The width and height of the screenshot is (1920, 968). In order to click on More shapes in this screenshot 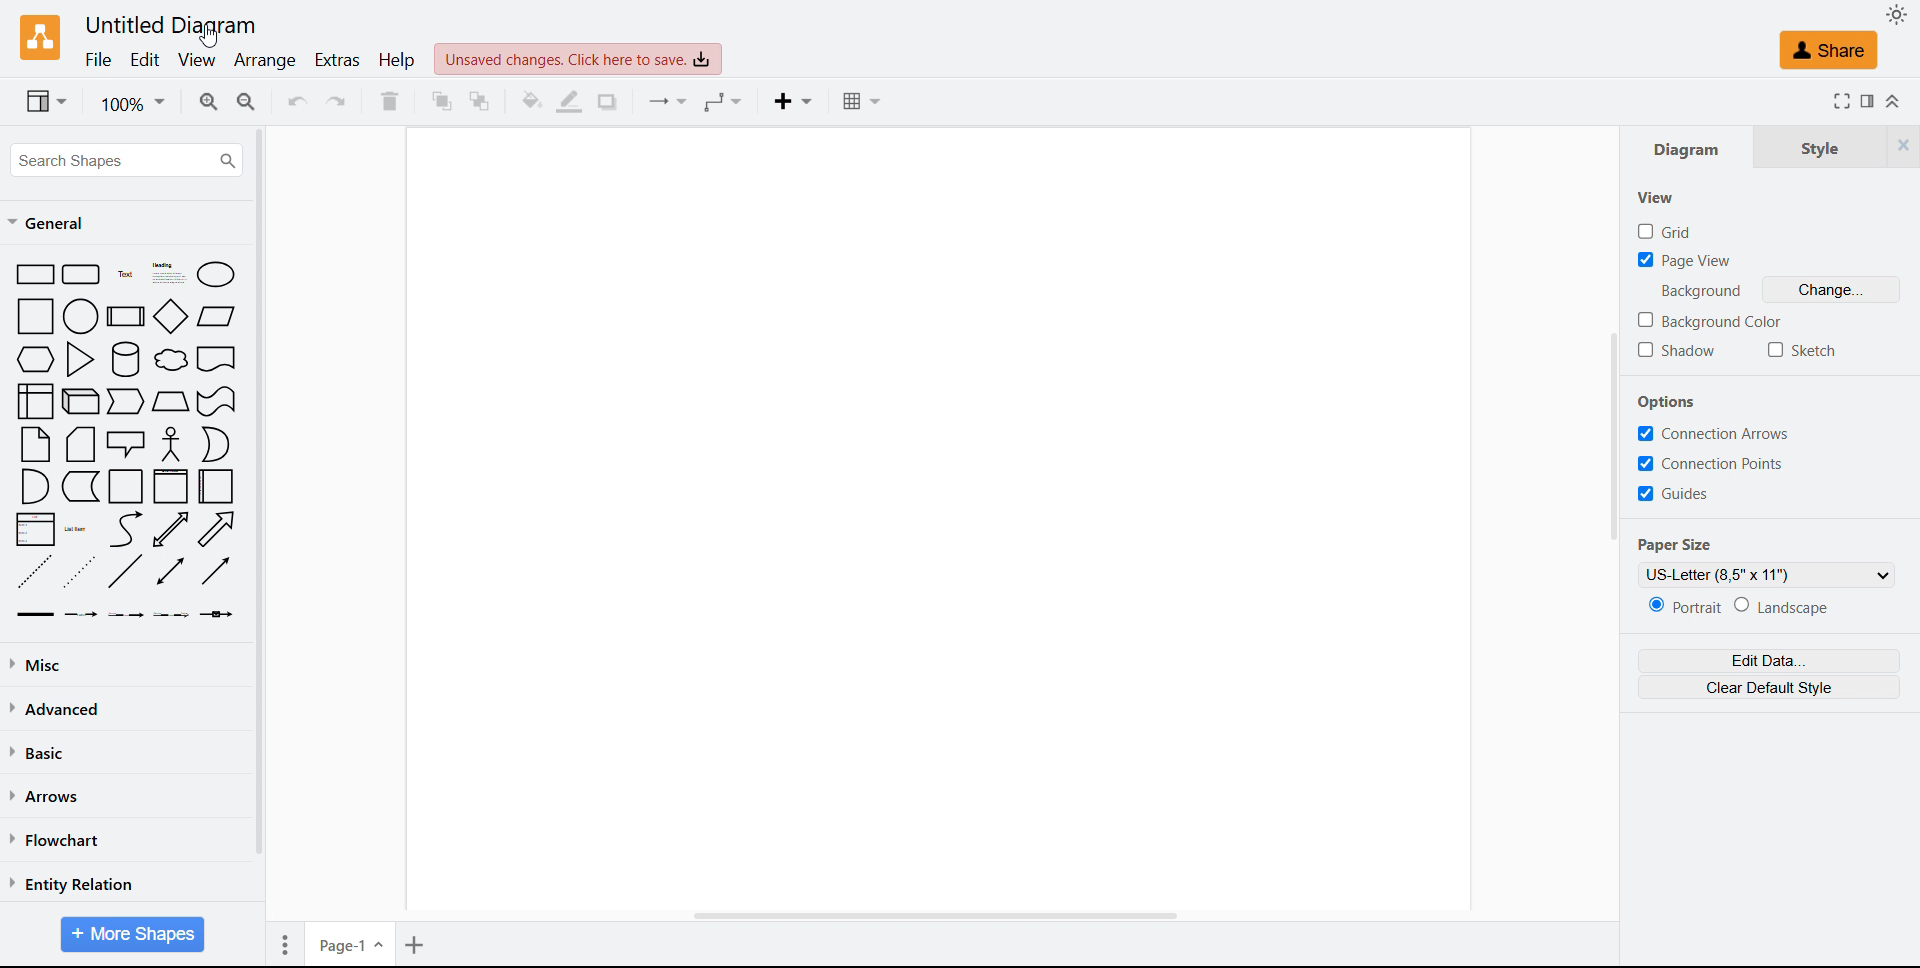, I will do `click(132, 935)`.